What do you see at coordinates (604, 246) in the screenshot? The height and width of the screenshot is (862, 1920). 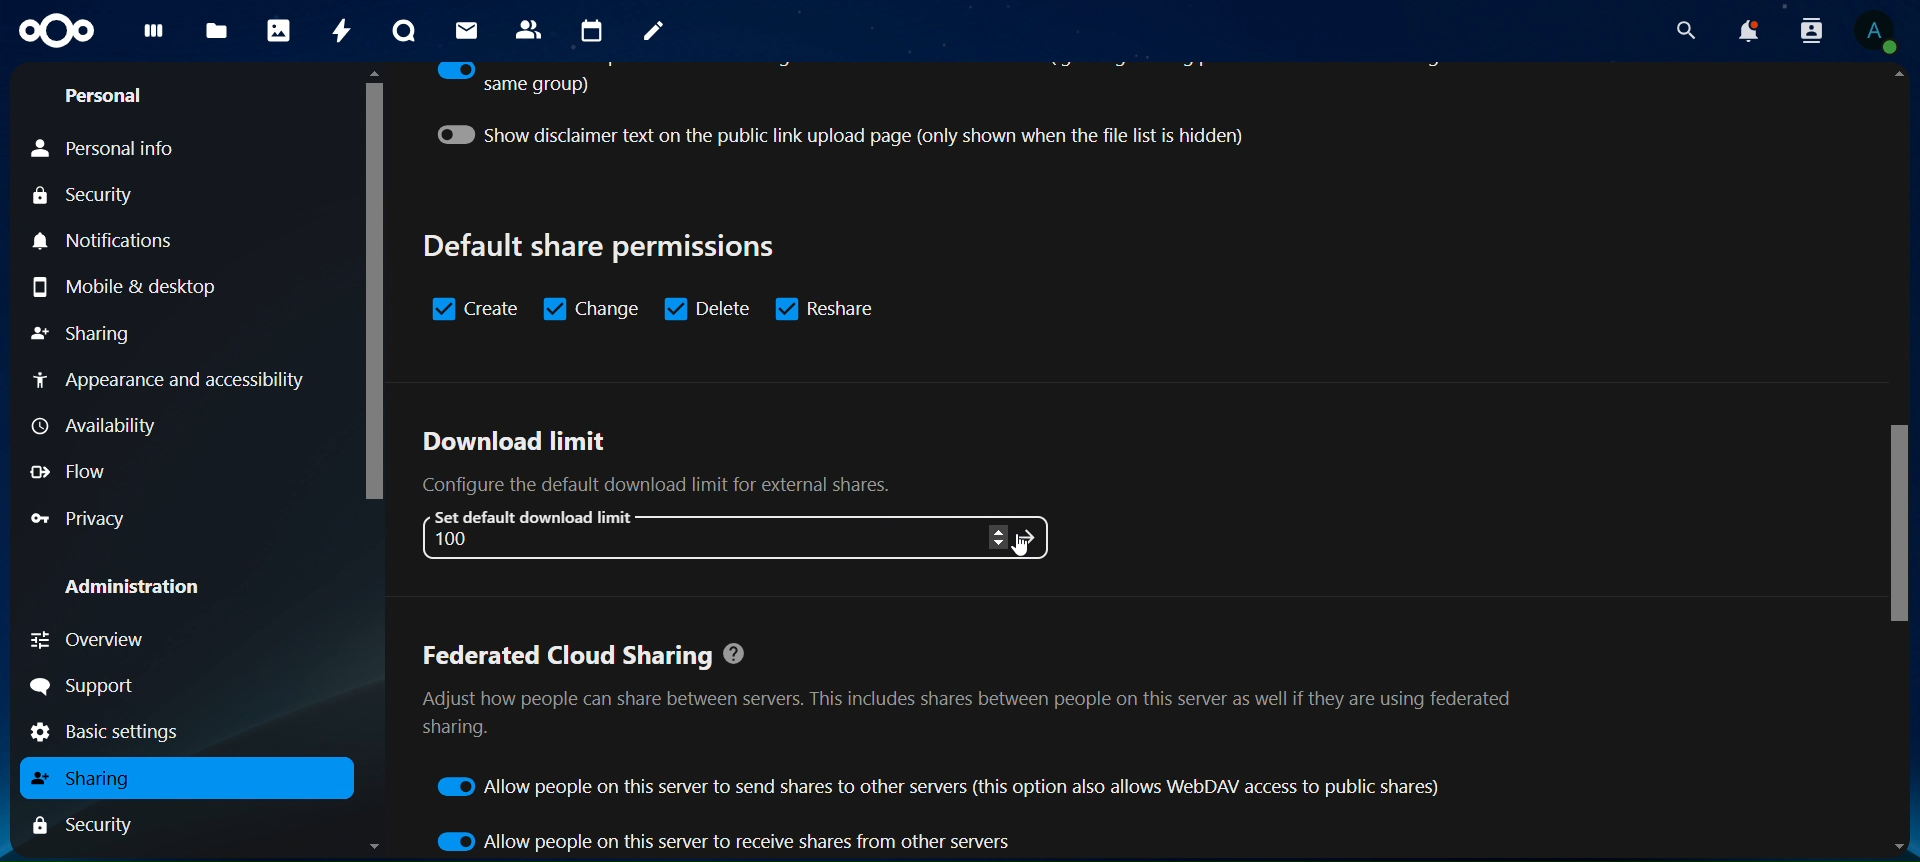 I see `default share permissions` at bounding box center [604, 246].